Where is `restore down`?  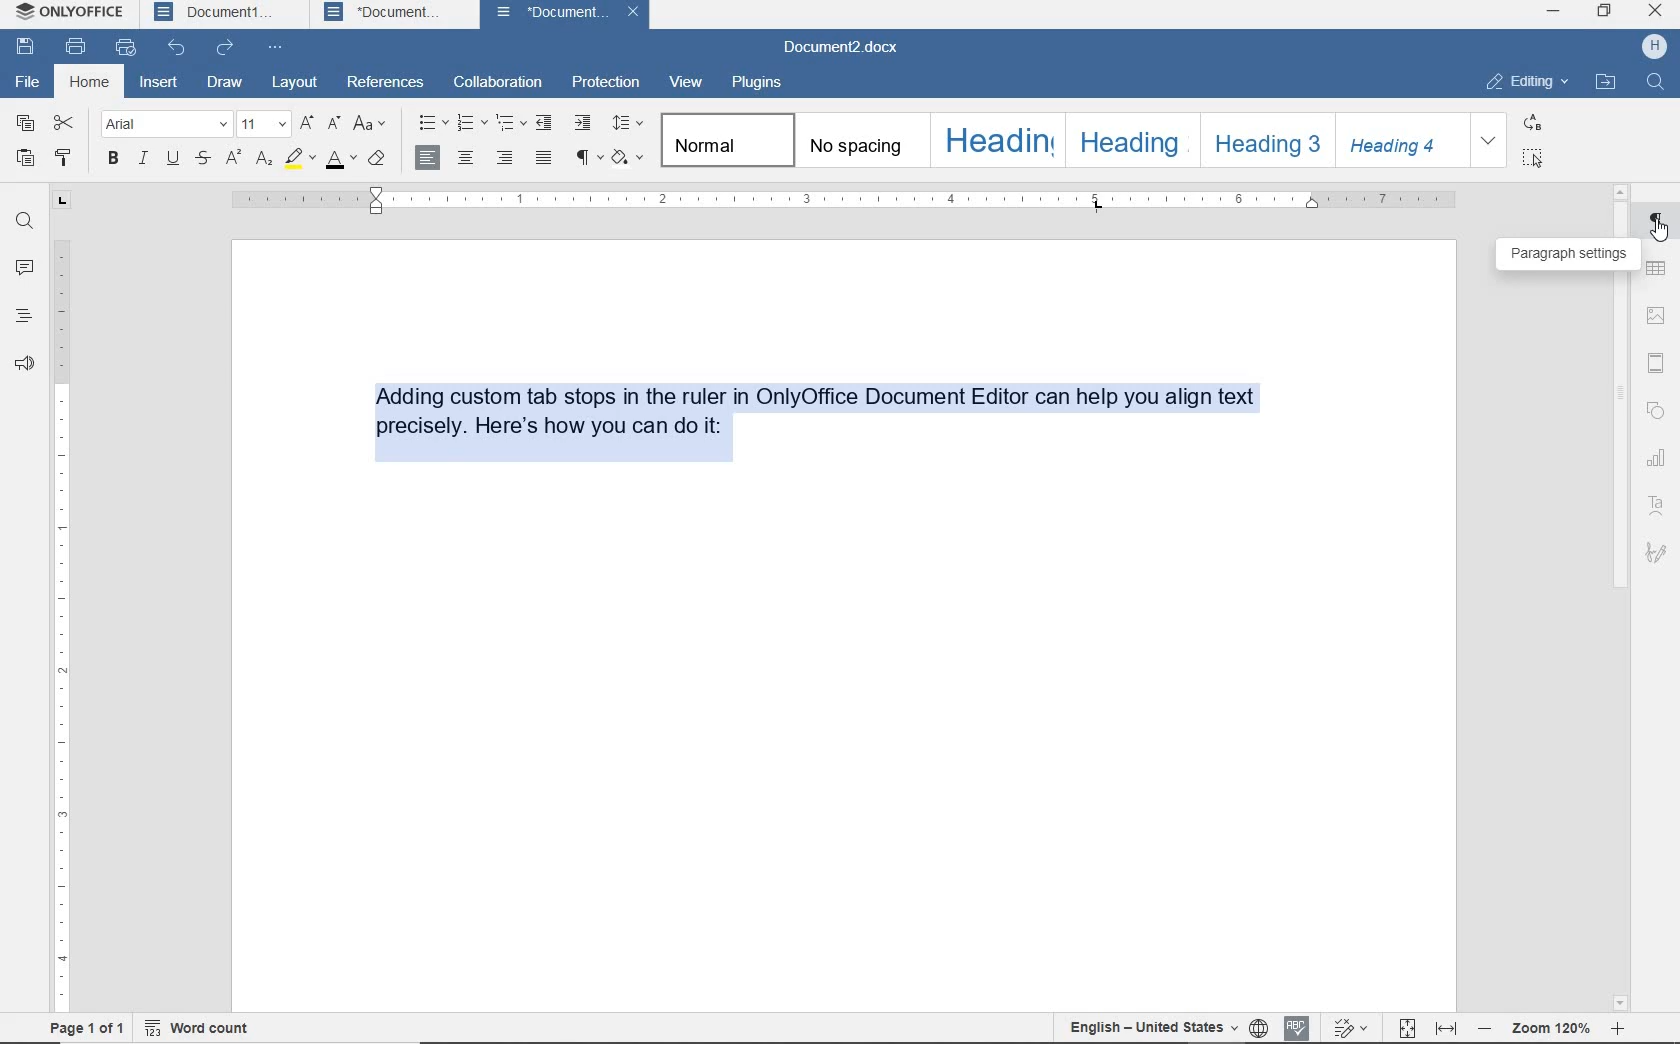 restore down is located at coordinates (1606, 10).